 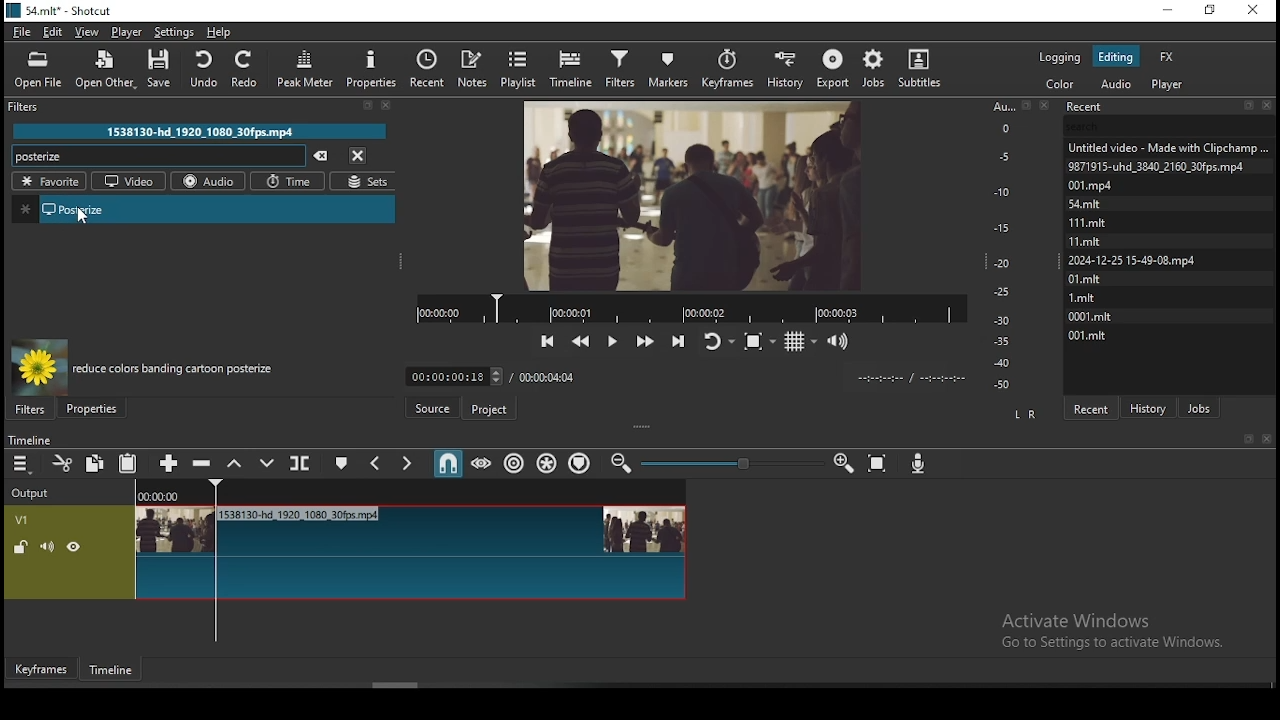 I want to click on volume control, so click(x=837, y=340).